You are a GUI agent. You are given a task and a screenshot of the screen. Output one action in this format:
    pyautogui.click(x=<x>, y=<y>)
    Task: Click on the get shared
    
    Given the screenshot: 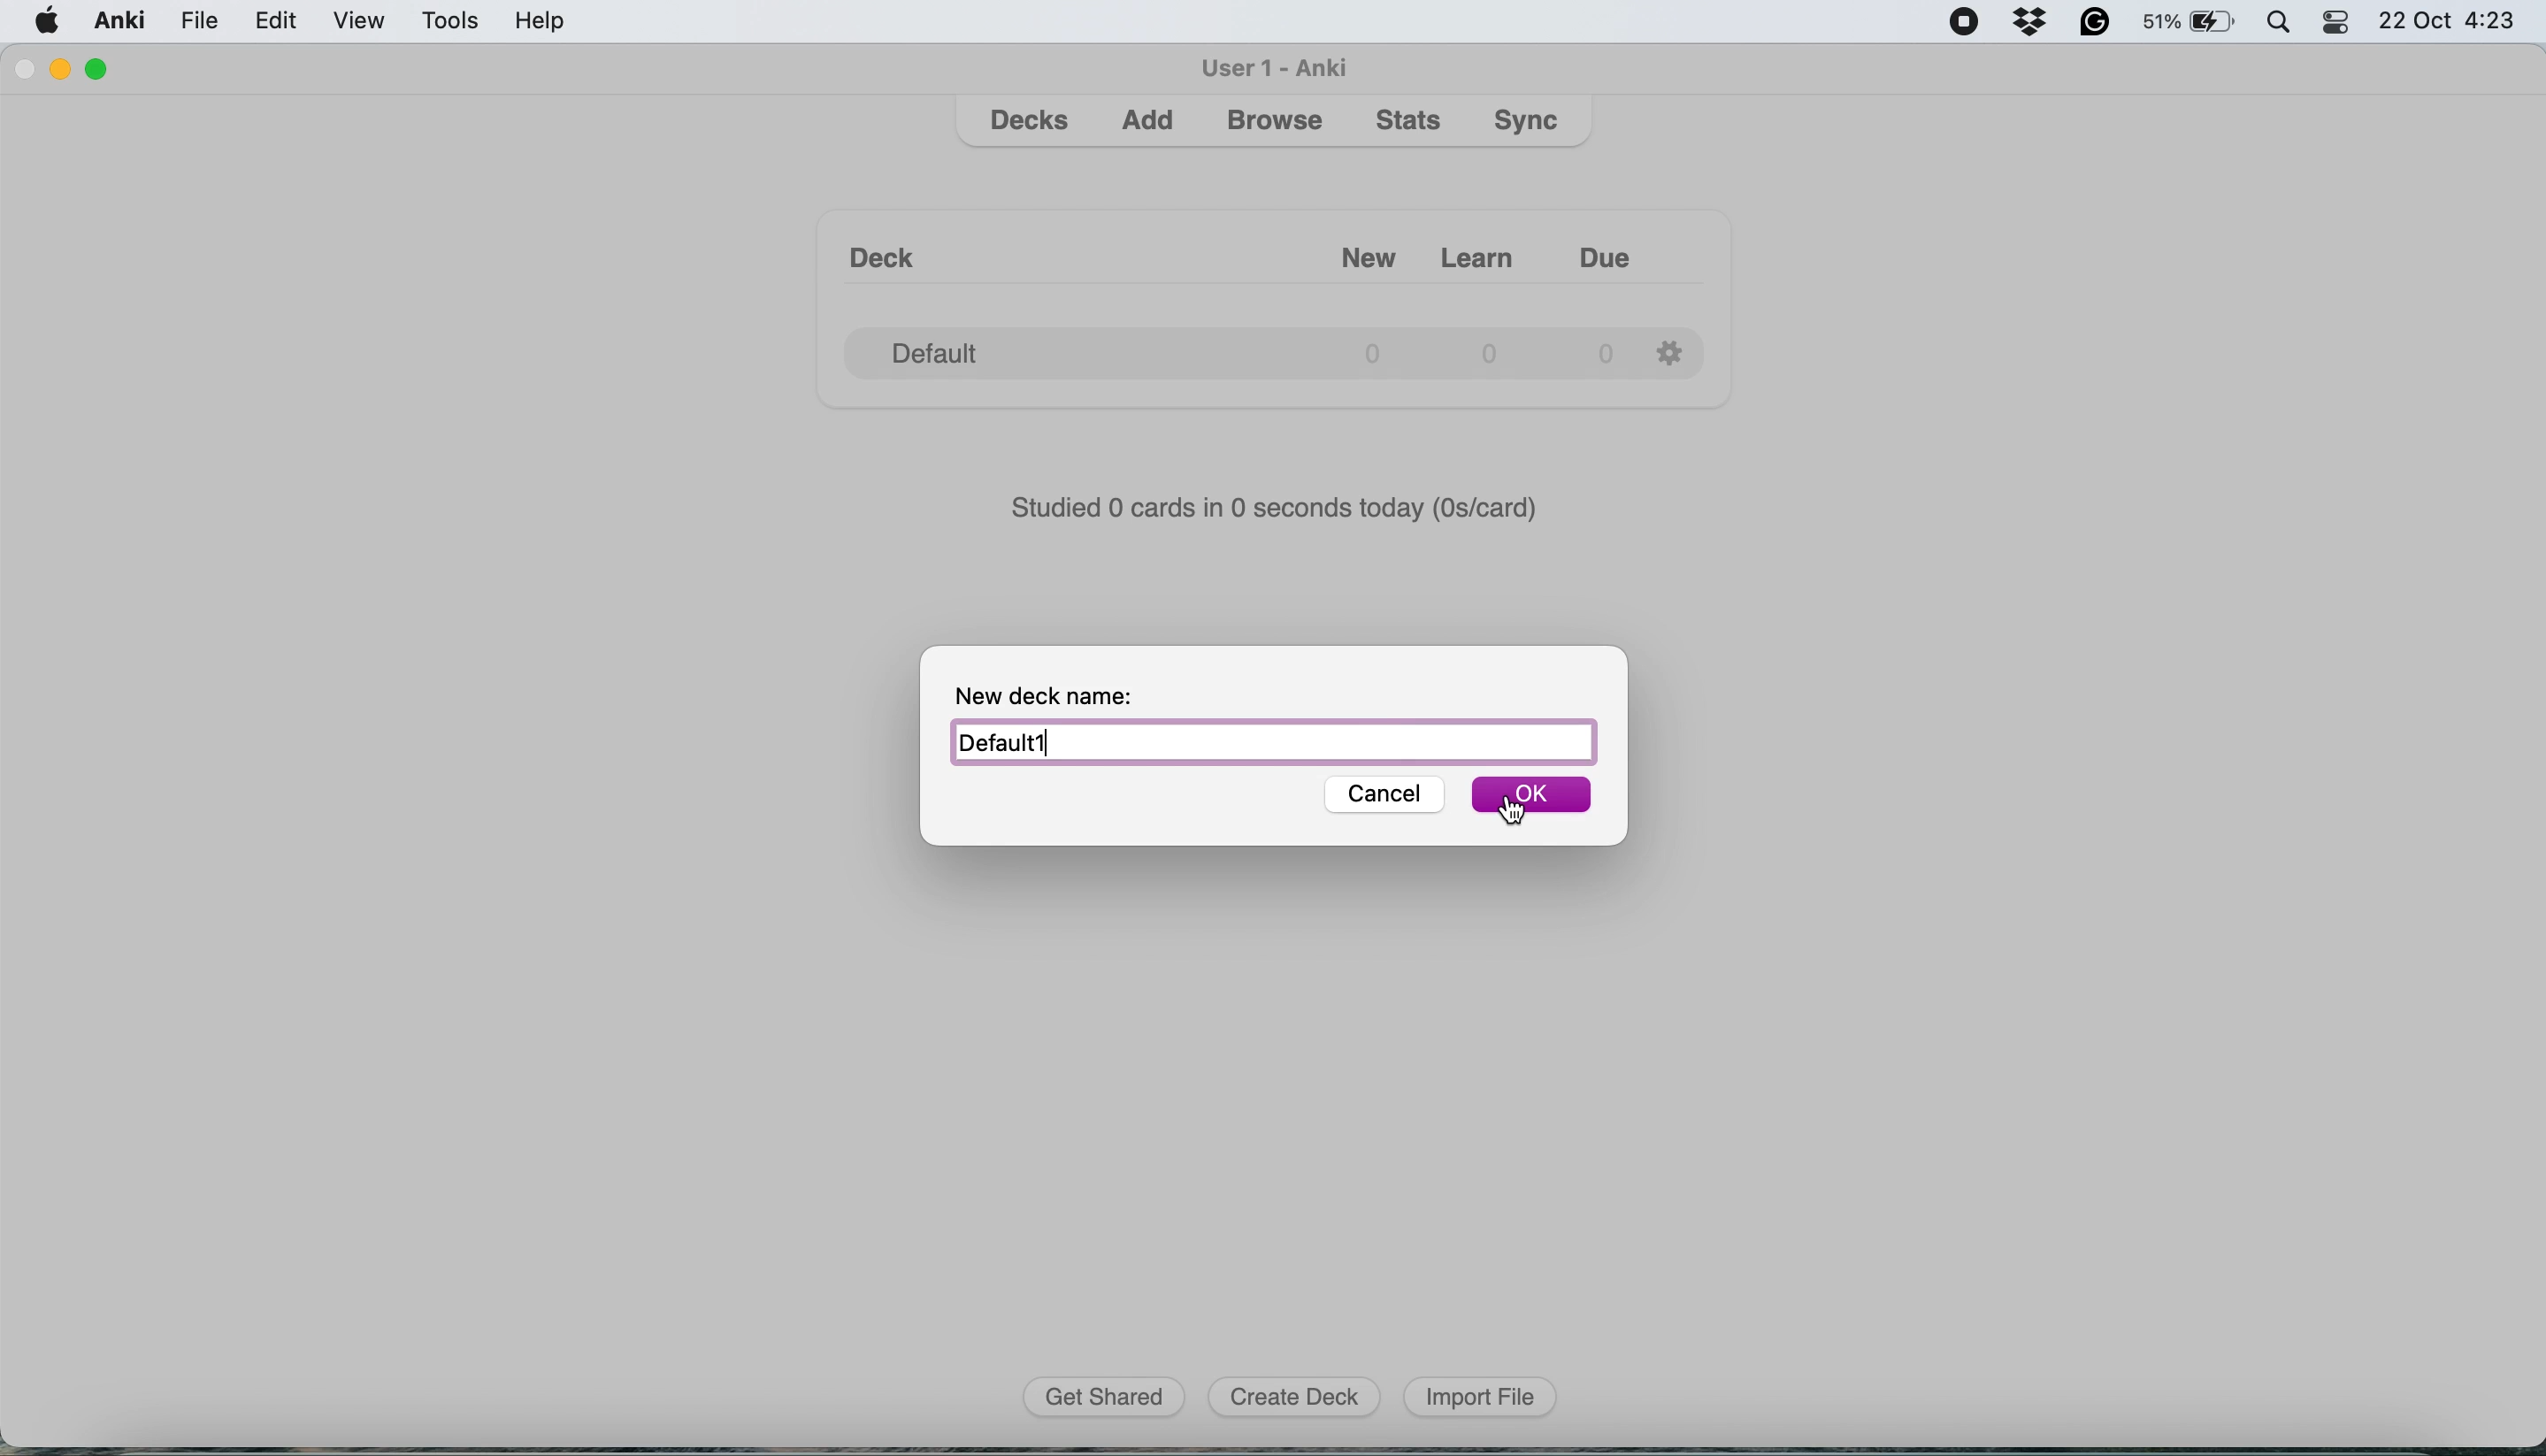 What is the action you would take?
    pyautogui.click(x=1105, y=1398)
    